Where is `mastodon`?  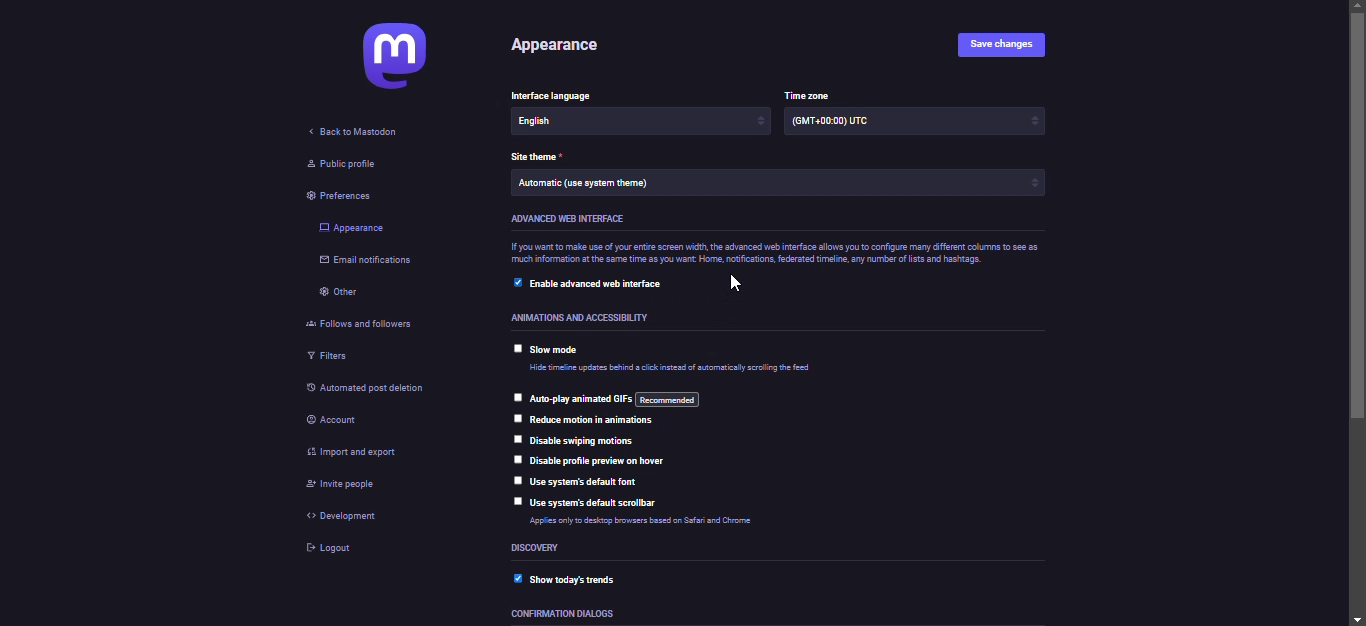 mastodon is located at coordinates (396, 59).